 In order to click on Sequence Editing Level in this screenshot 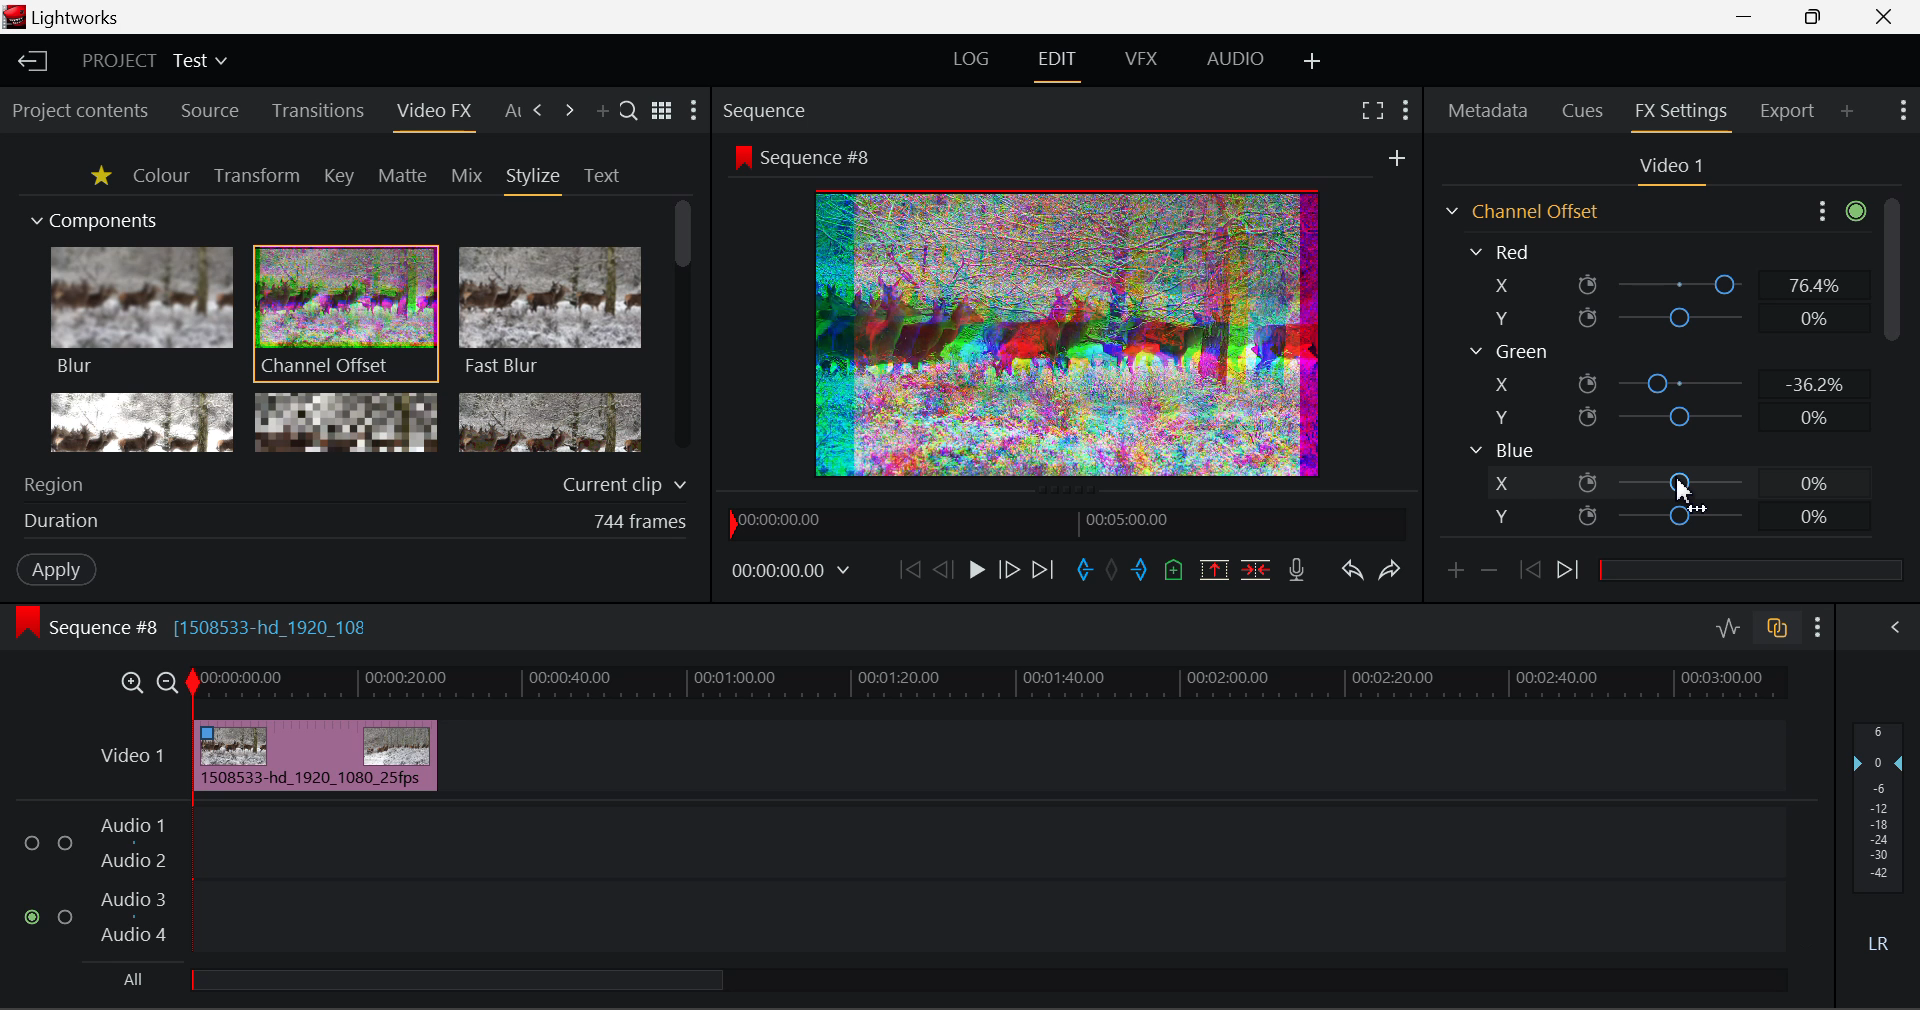, I will do `click(82, 629)`.